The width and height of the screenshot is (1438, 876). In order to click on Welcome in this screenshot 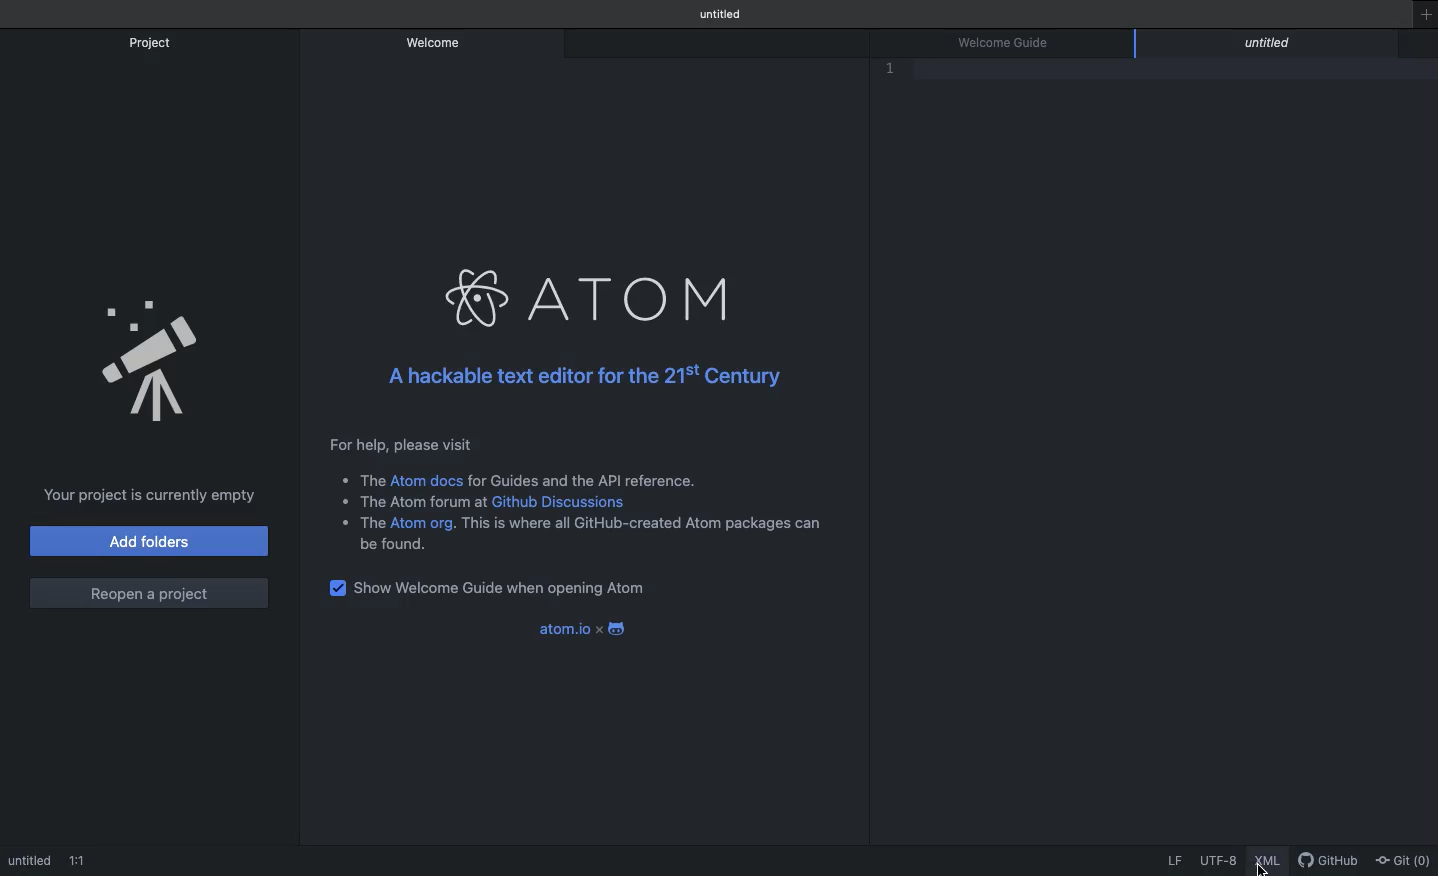, I will do `click(437, 46)`.